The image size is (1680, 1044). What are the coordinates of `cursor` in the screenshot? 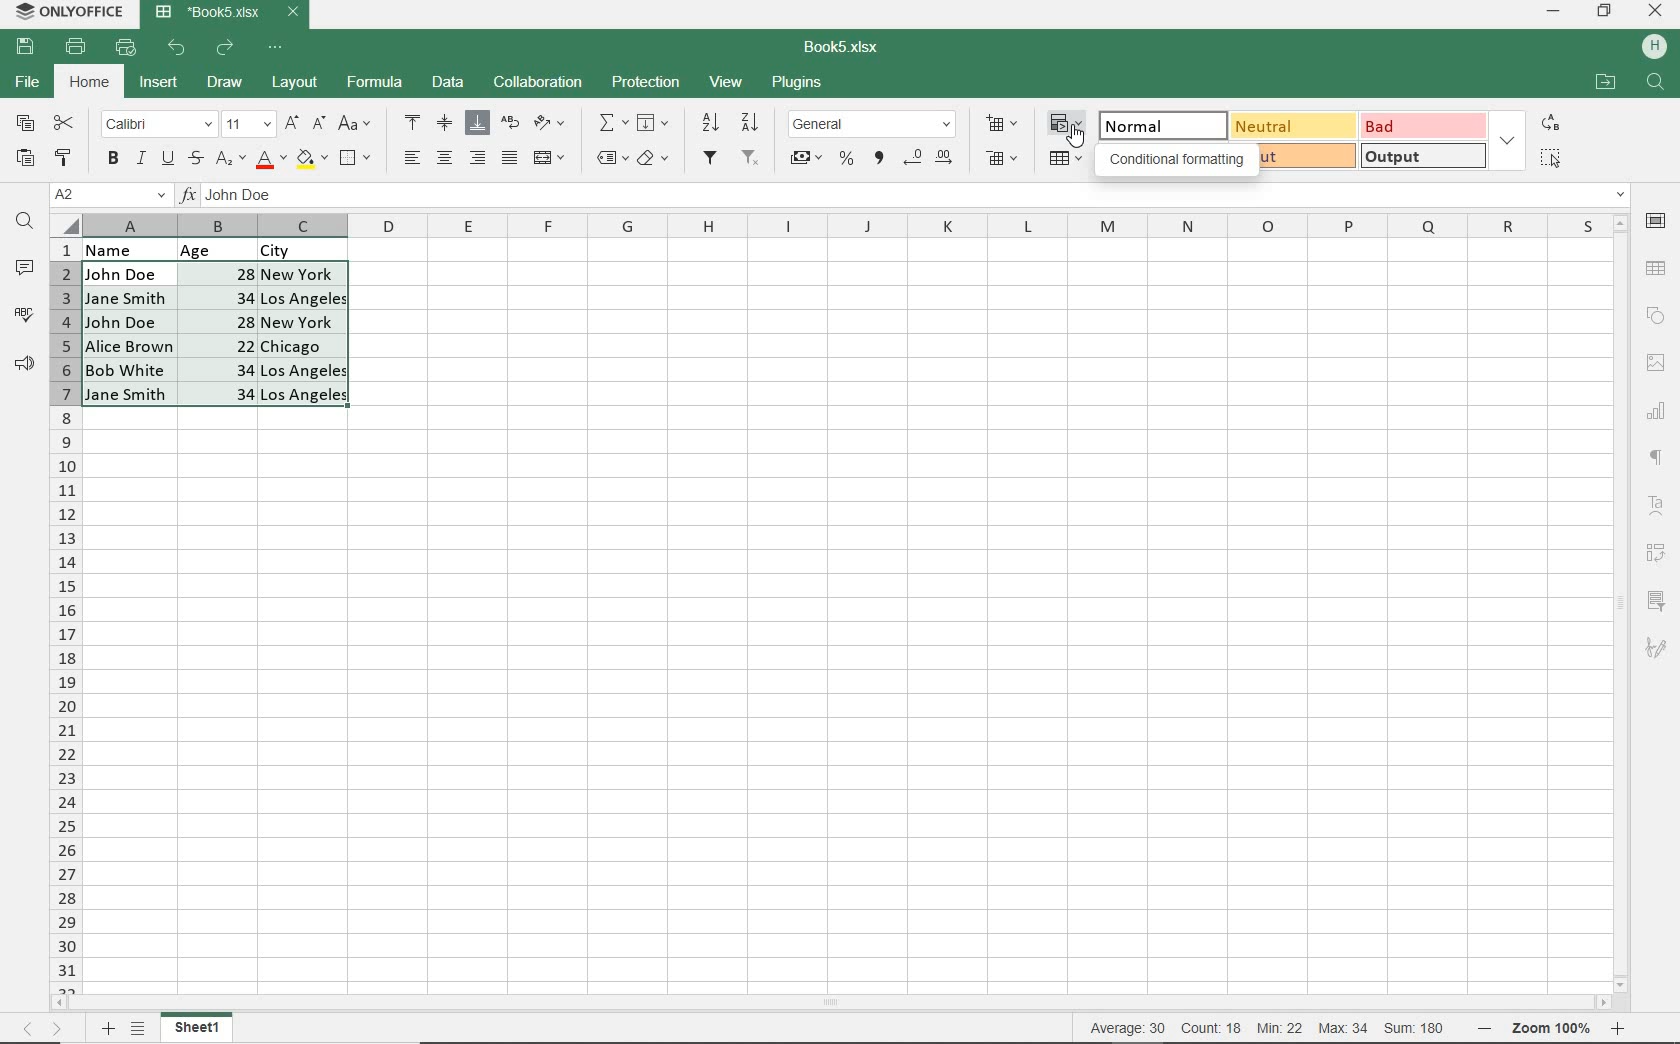 It's located at (1075, 135).